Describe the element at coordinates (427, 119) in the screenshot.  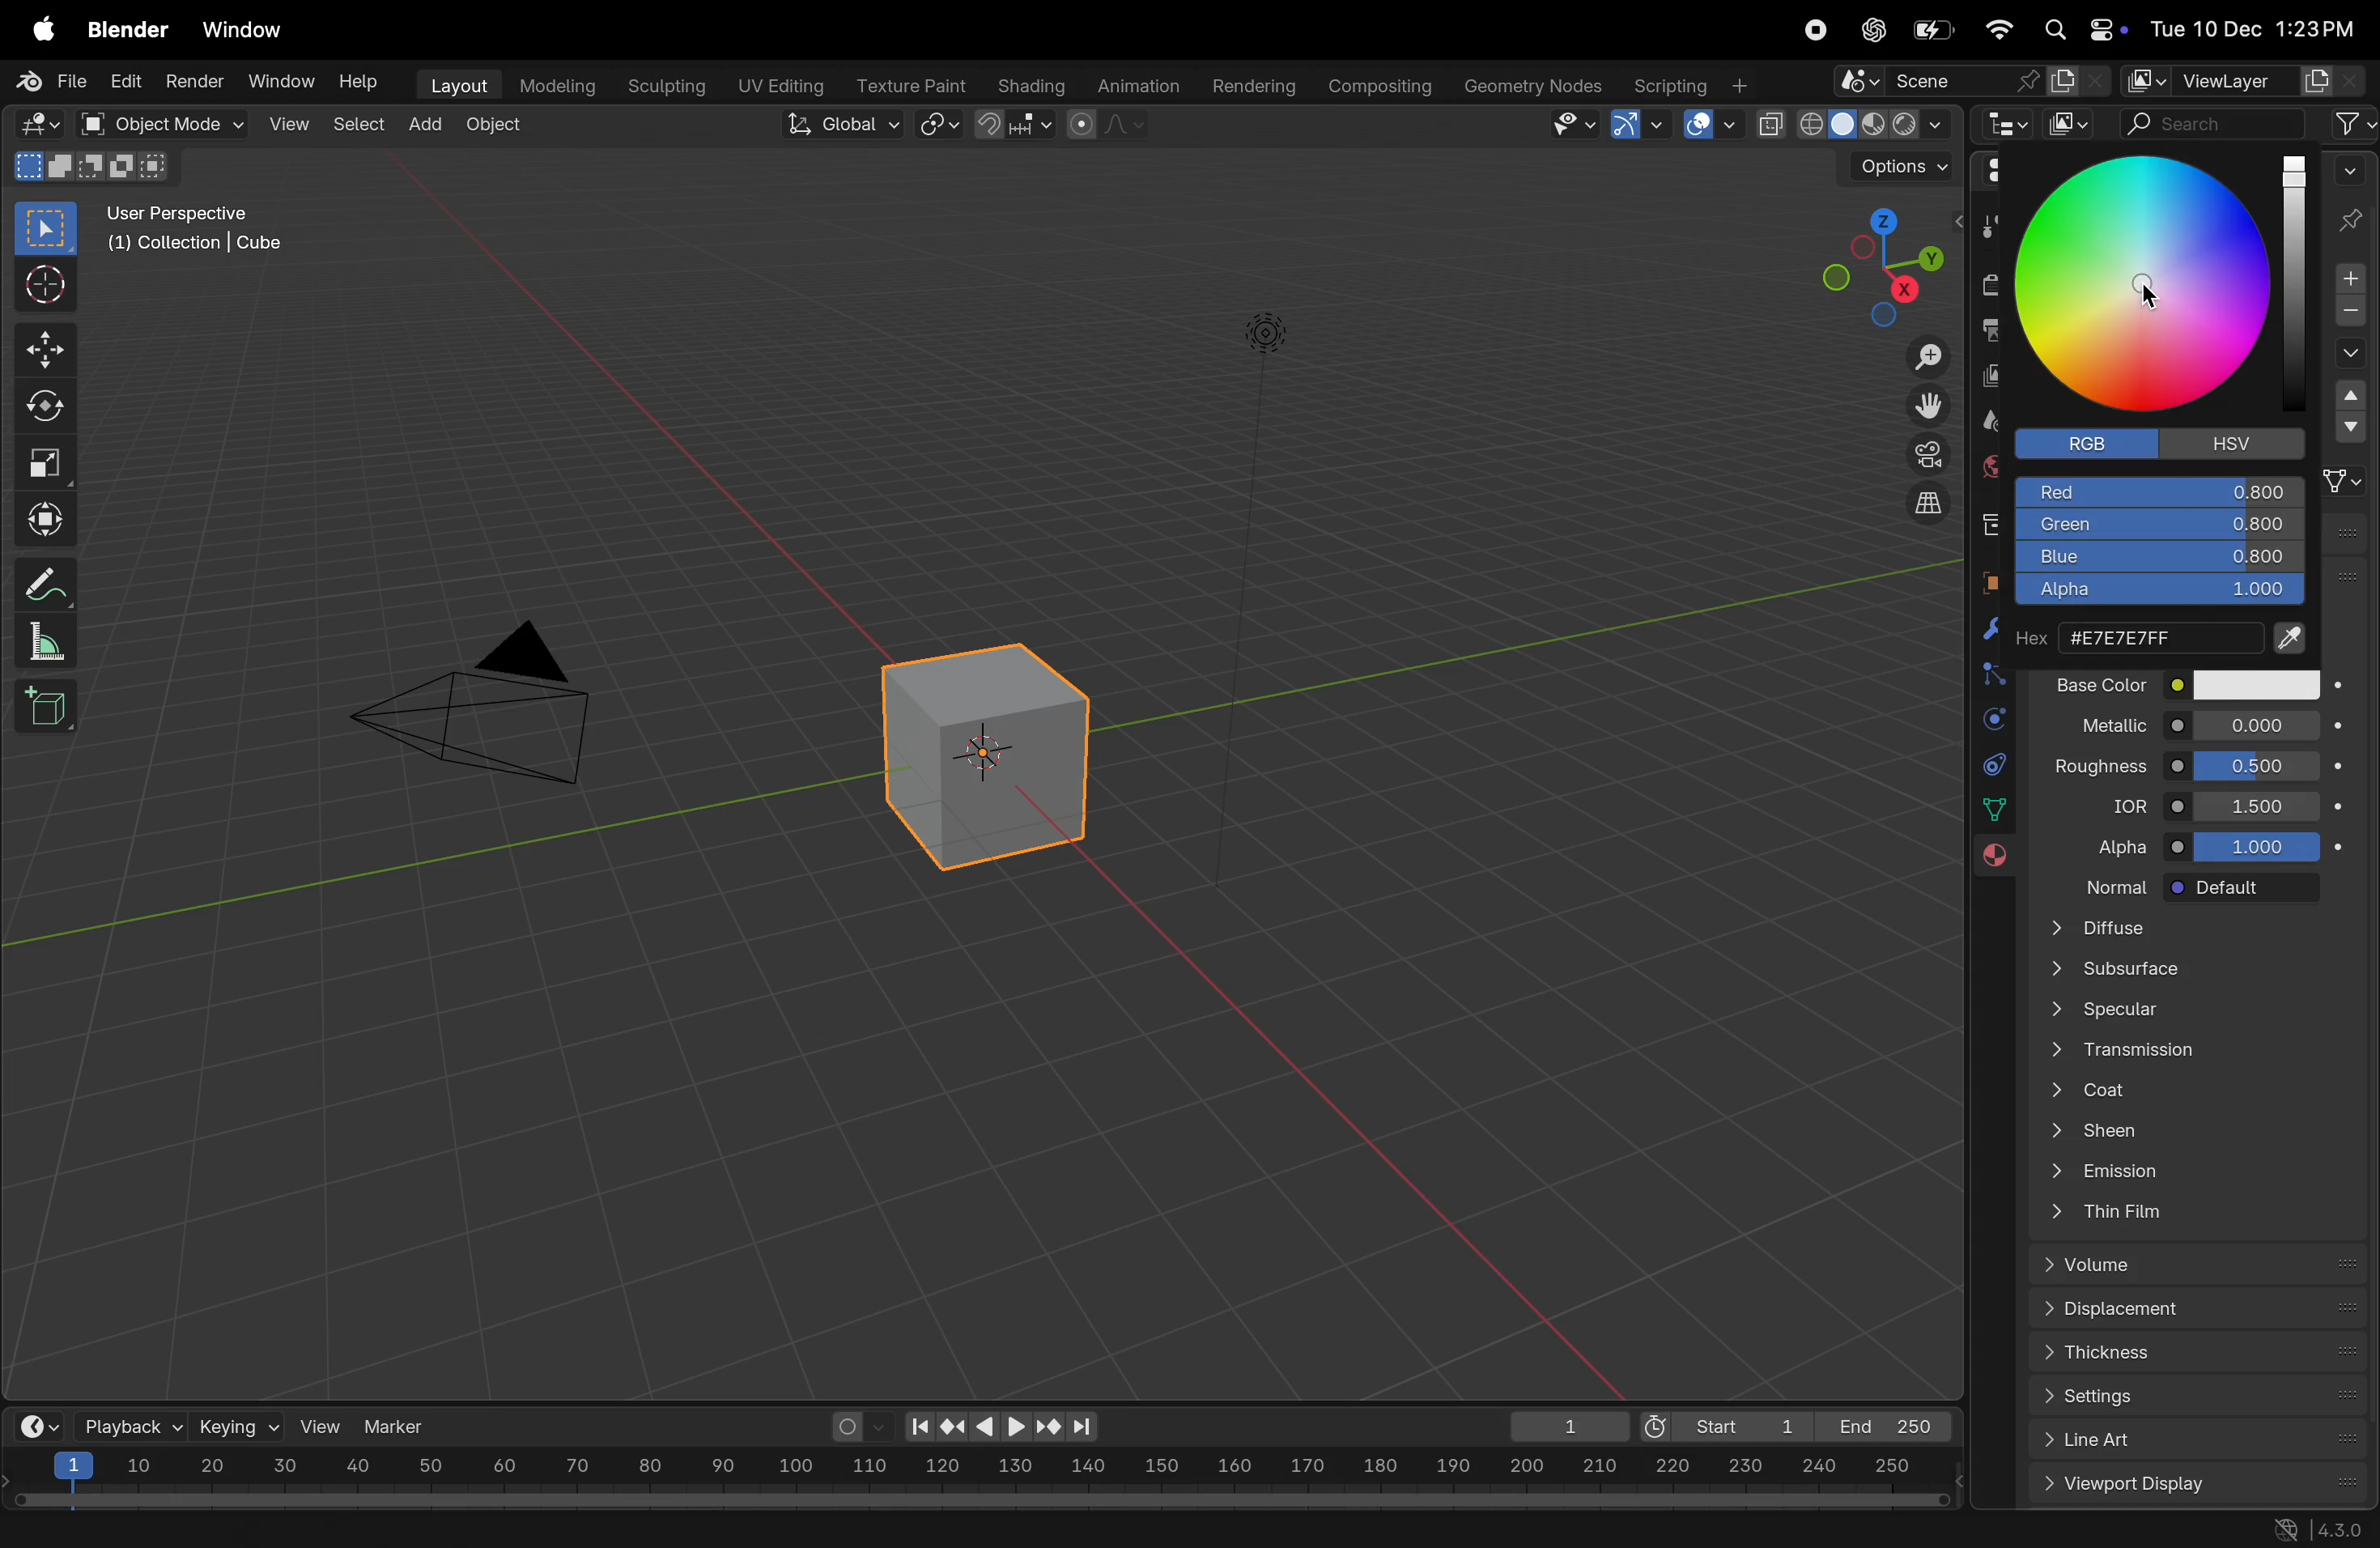
I see `add` at that location.